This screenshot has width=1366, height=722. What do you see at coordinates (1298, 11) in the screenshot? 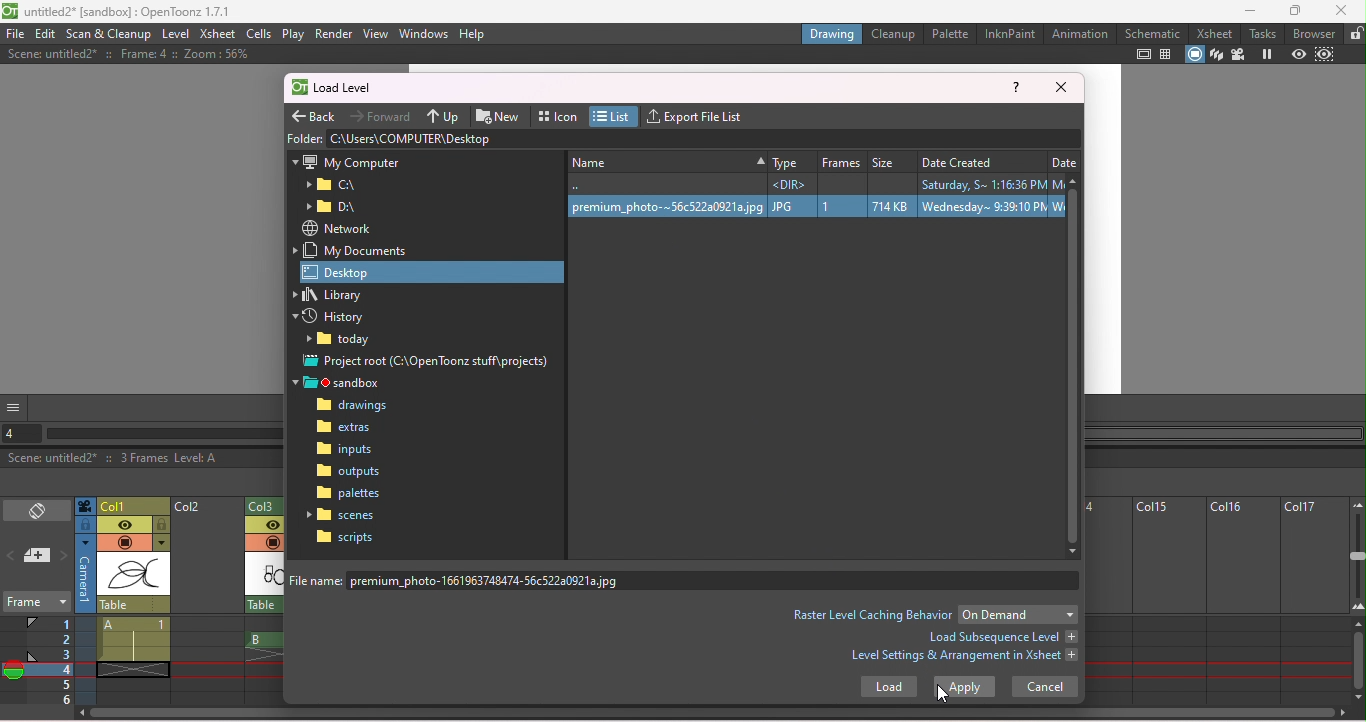
I see `Maximize` at bounding box center [1298, 11].